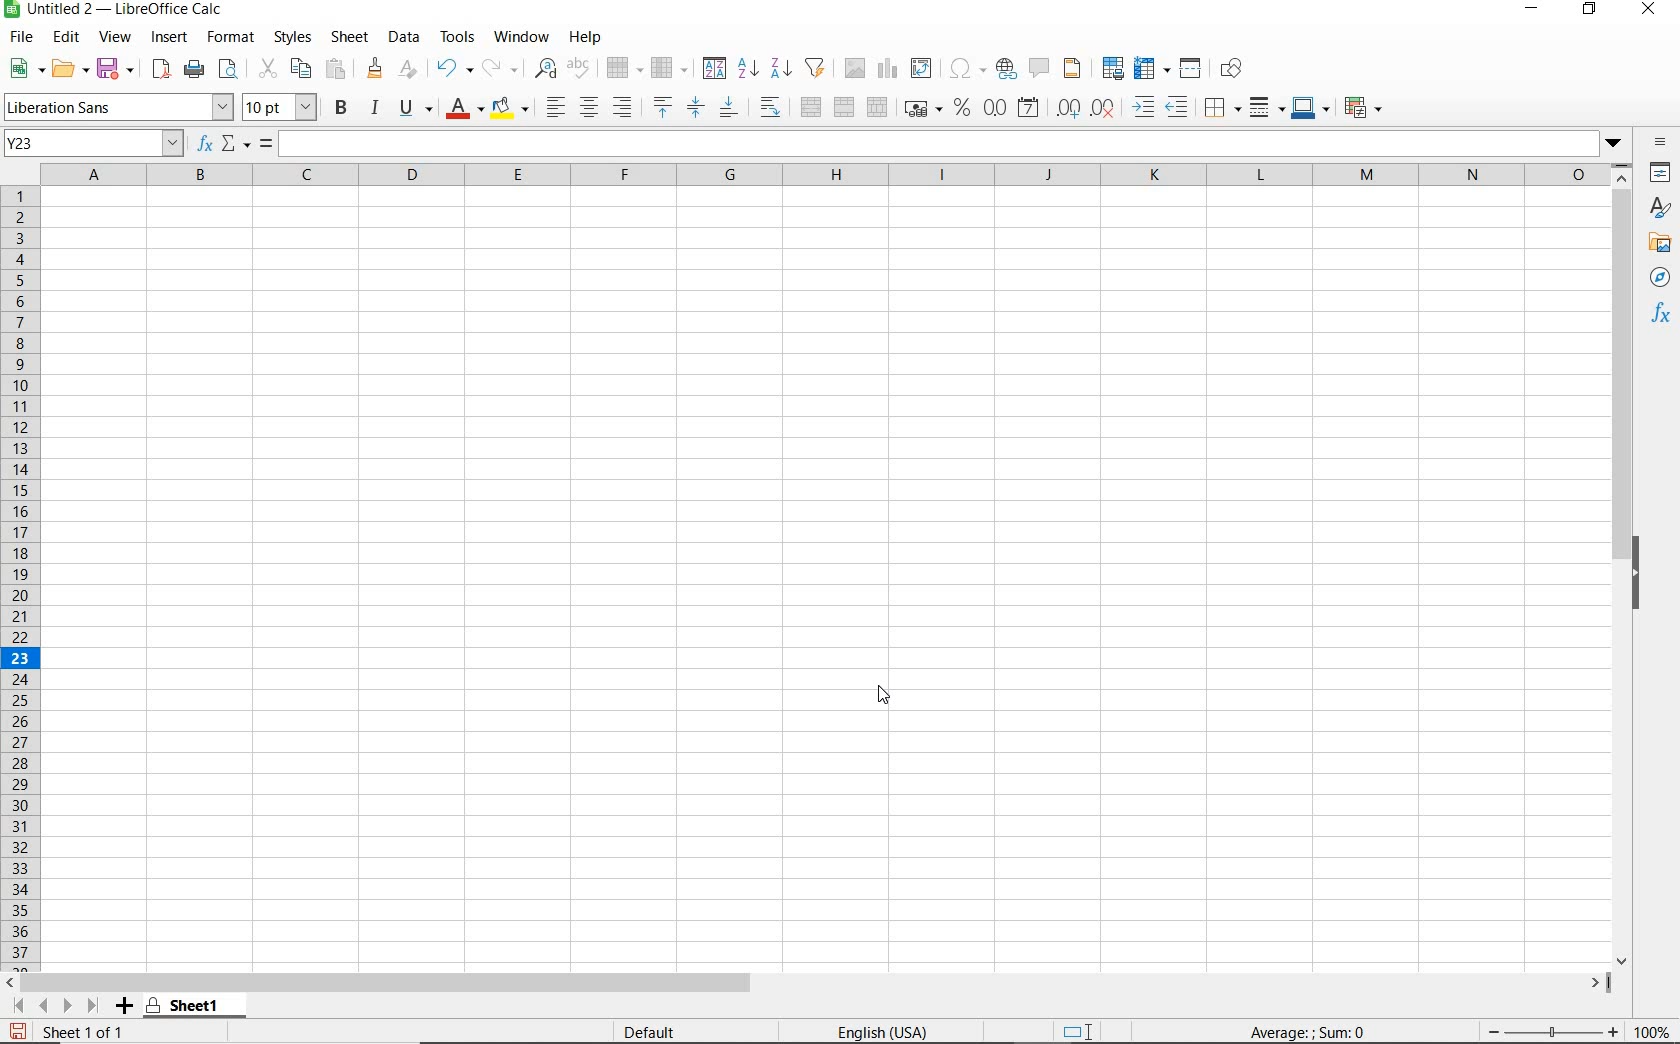 The height and width of the screenshot is (1044, 1680). What do you see at coordinates (820, 978) in the screenshot?
I see `horizontal scroll bar` at bounding box center [820, 978].